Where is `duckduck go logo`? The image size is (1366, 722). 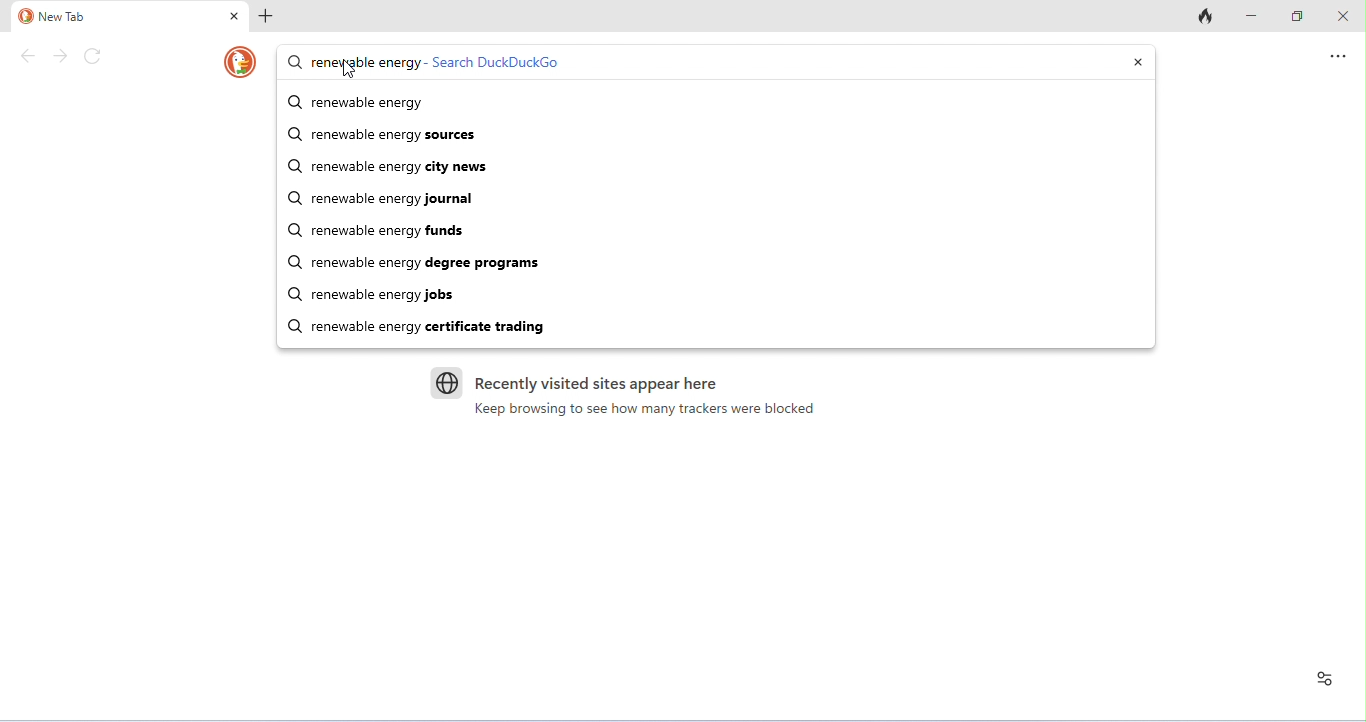
duckduck go logo is located at coordinates (240, 62).